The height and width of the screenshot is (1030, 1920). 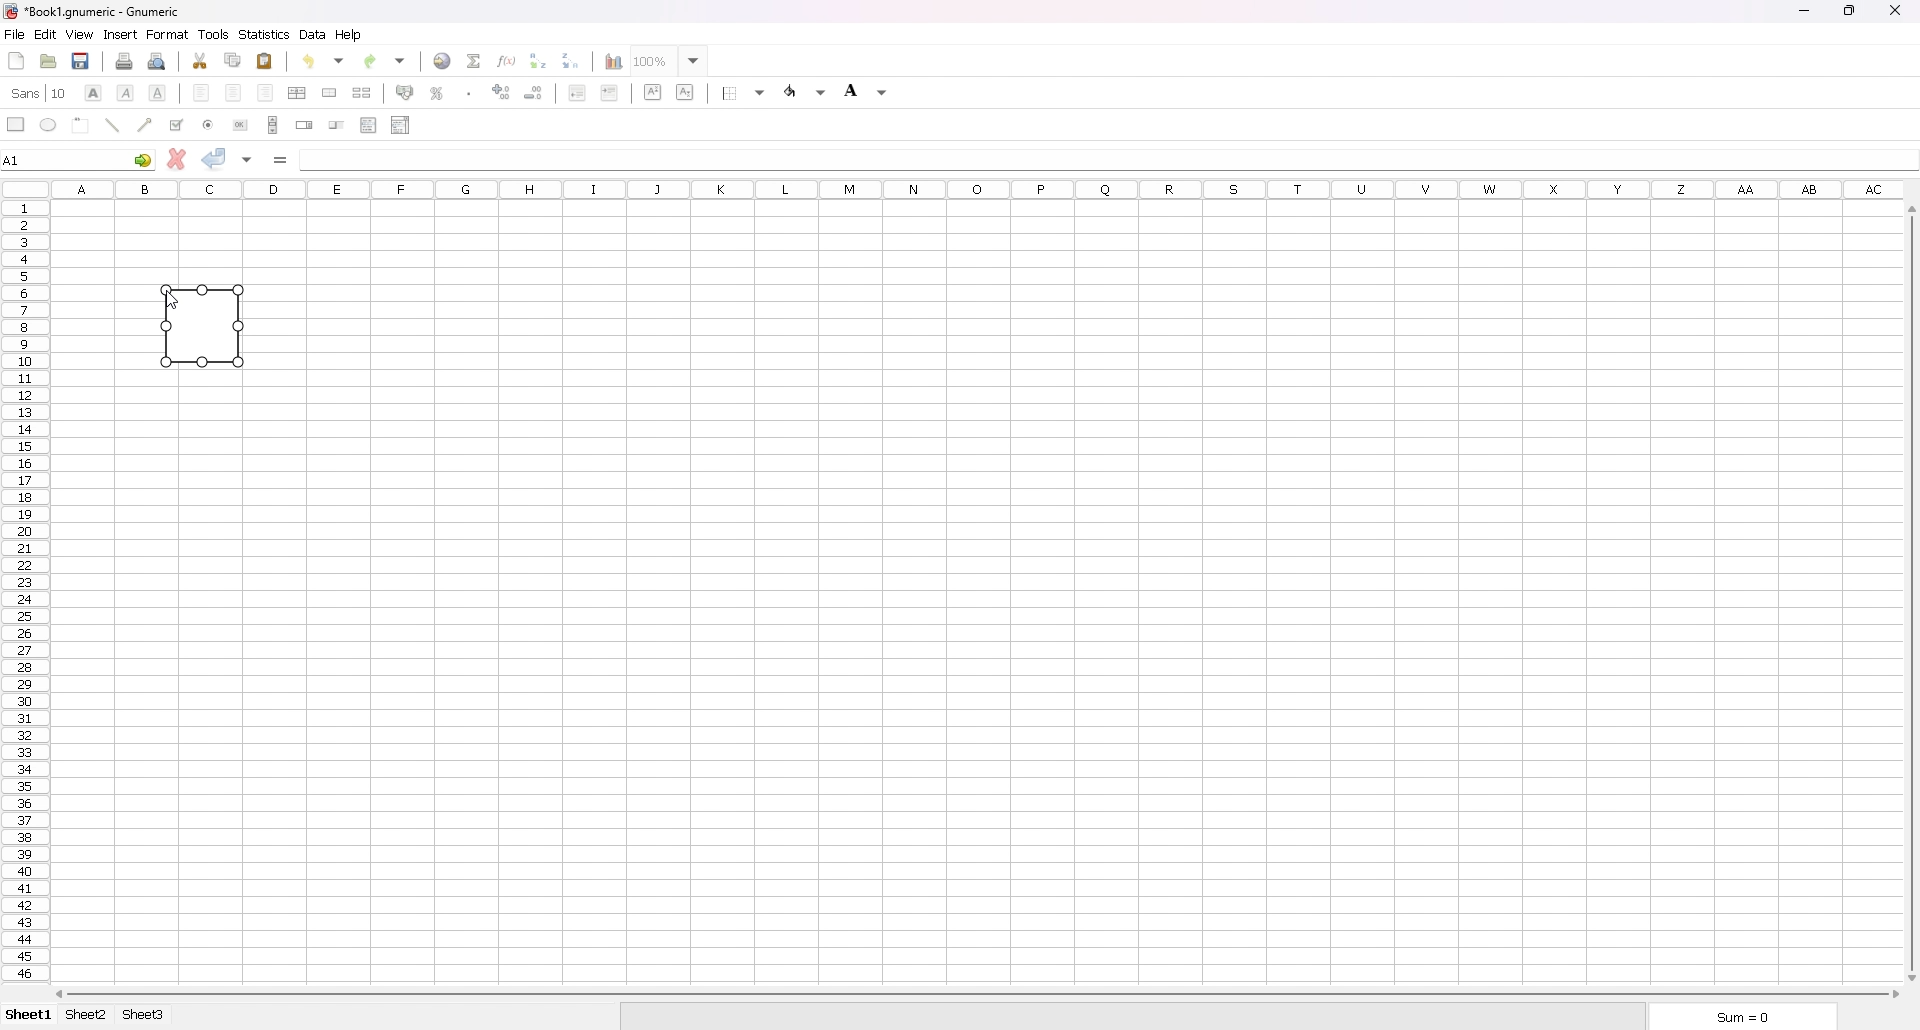 What do you see at coordinates (745, 94) in the screenshot?
I see `border` at bounding box center [745, 94].